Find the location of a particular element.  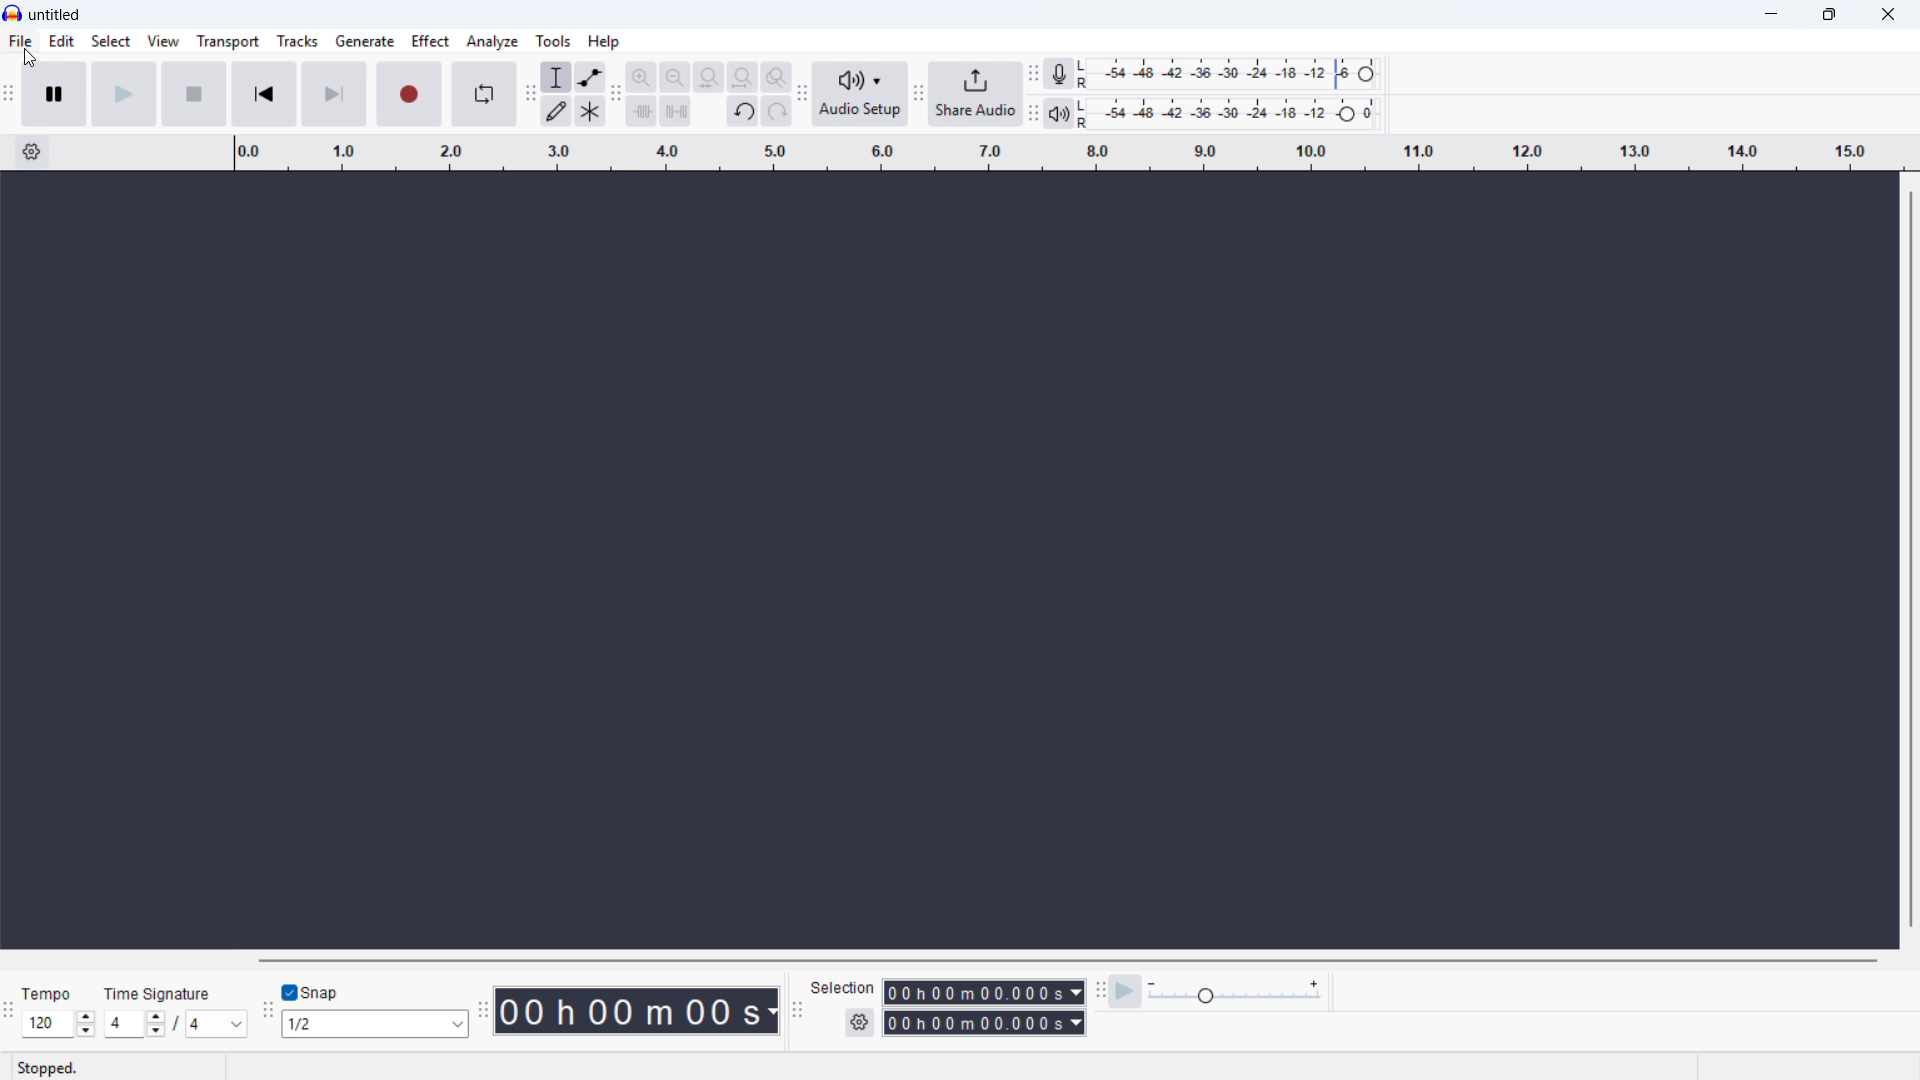

stop  is located at coordinates (194, 95).